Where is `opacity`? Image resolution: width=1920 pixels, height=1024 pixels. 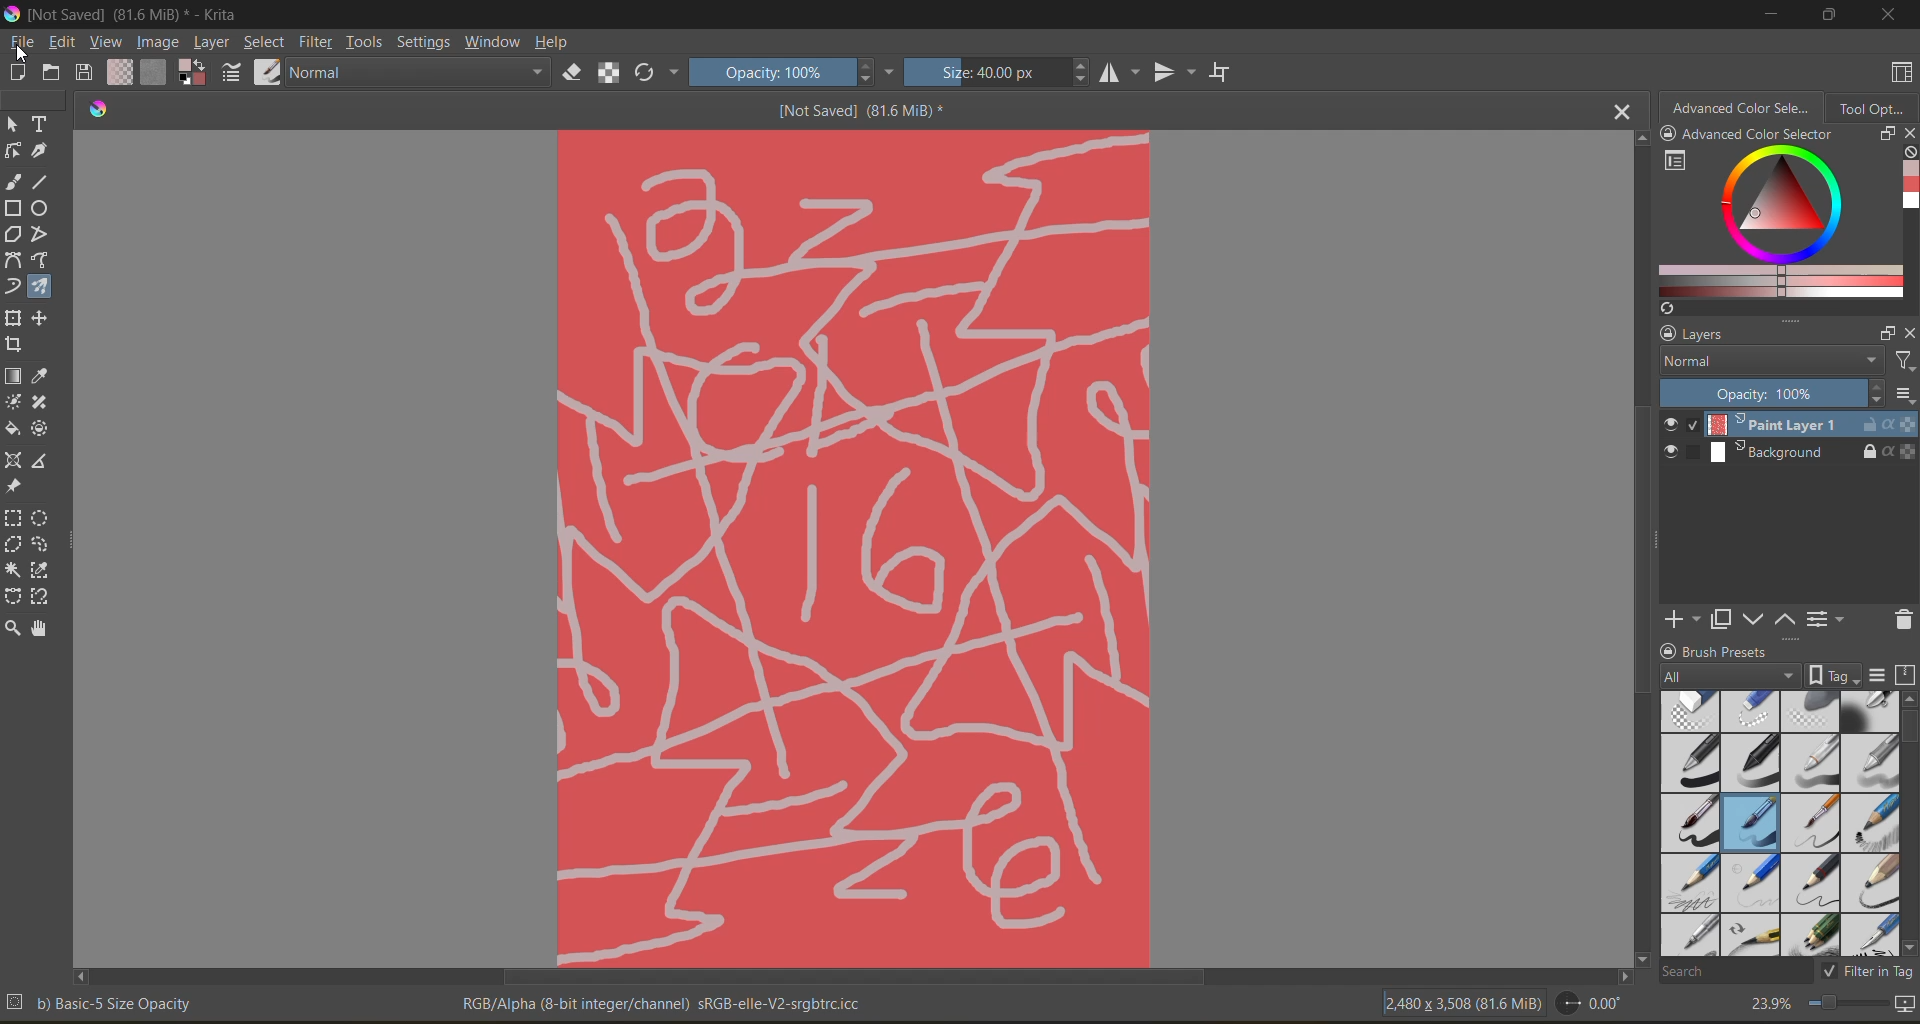 opacity is located at coordinates (1788, 394).